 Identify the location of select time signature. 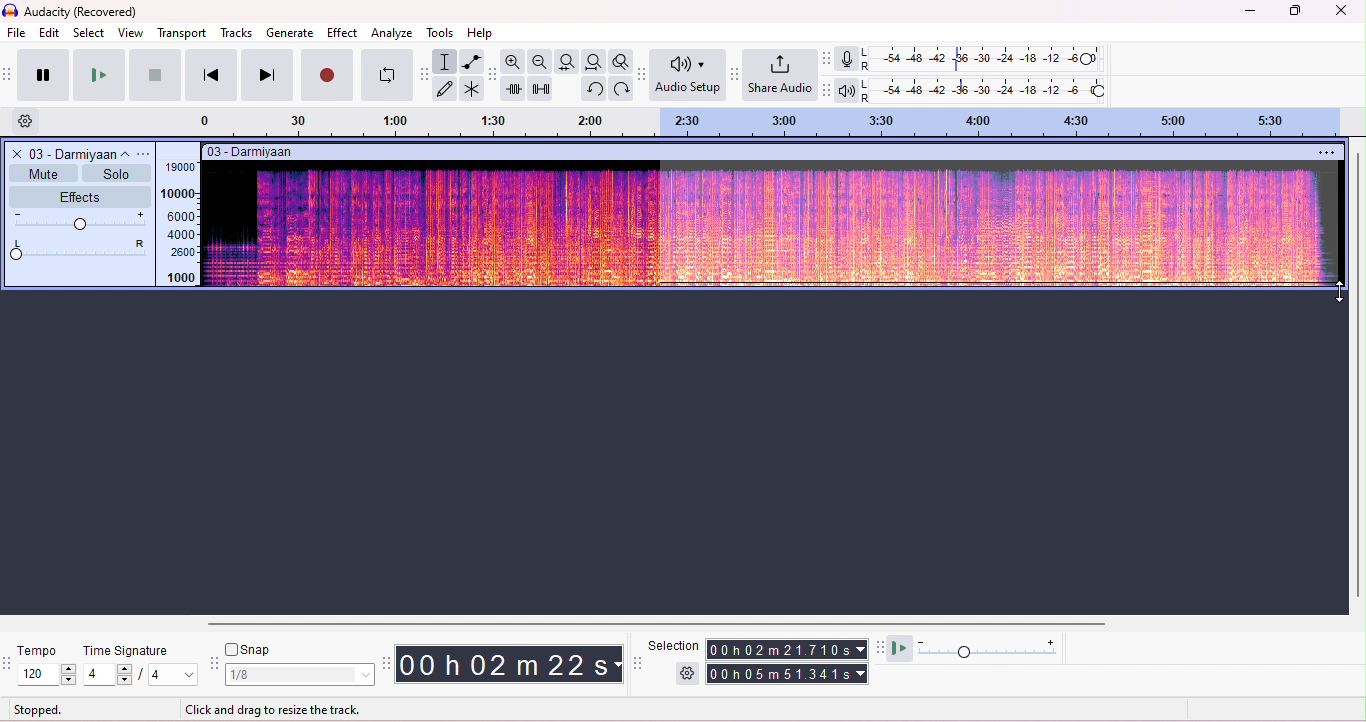
(142, 674).